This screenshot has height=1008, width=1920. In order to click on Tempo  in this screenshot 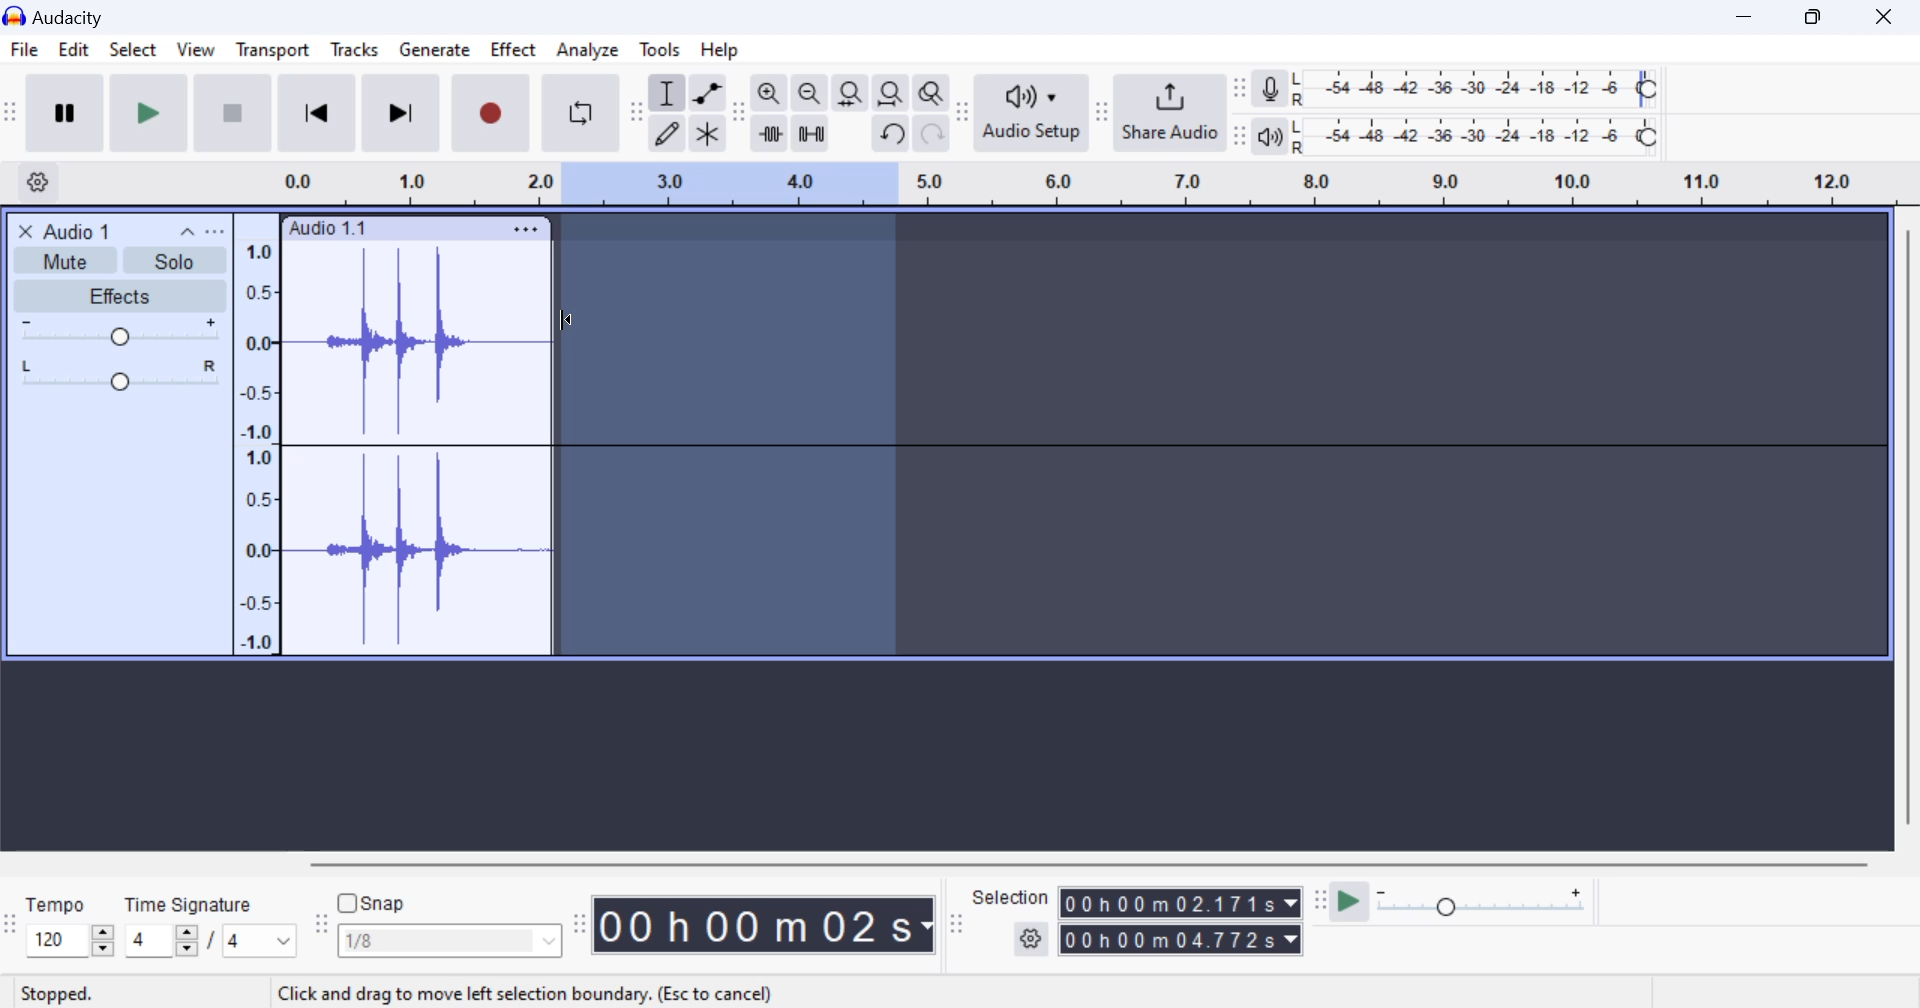, I will do `click(57, 903)`.